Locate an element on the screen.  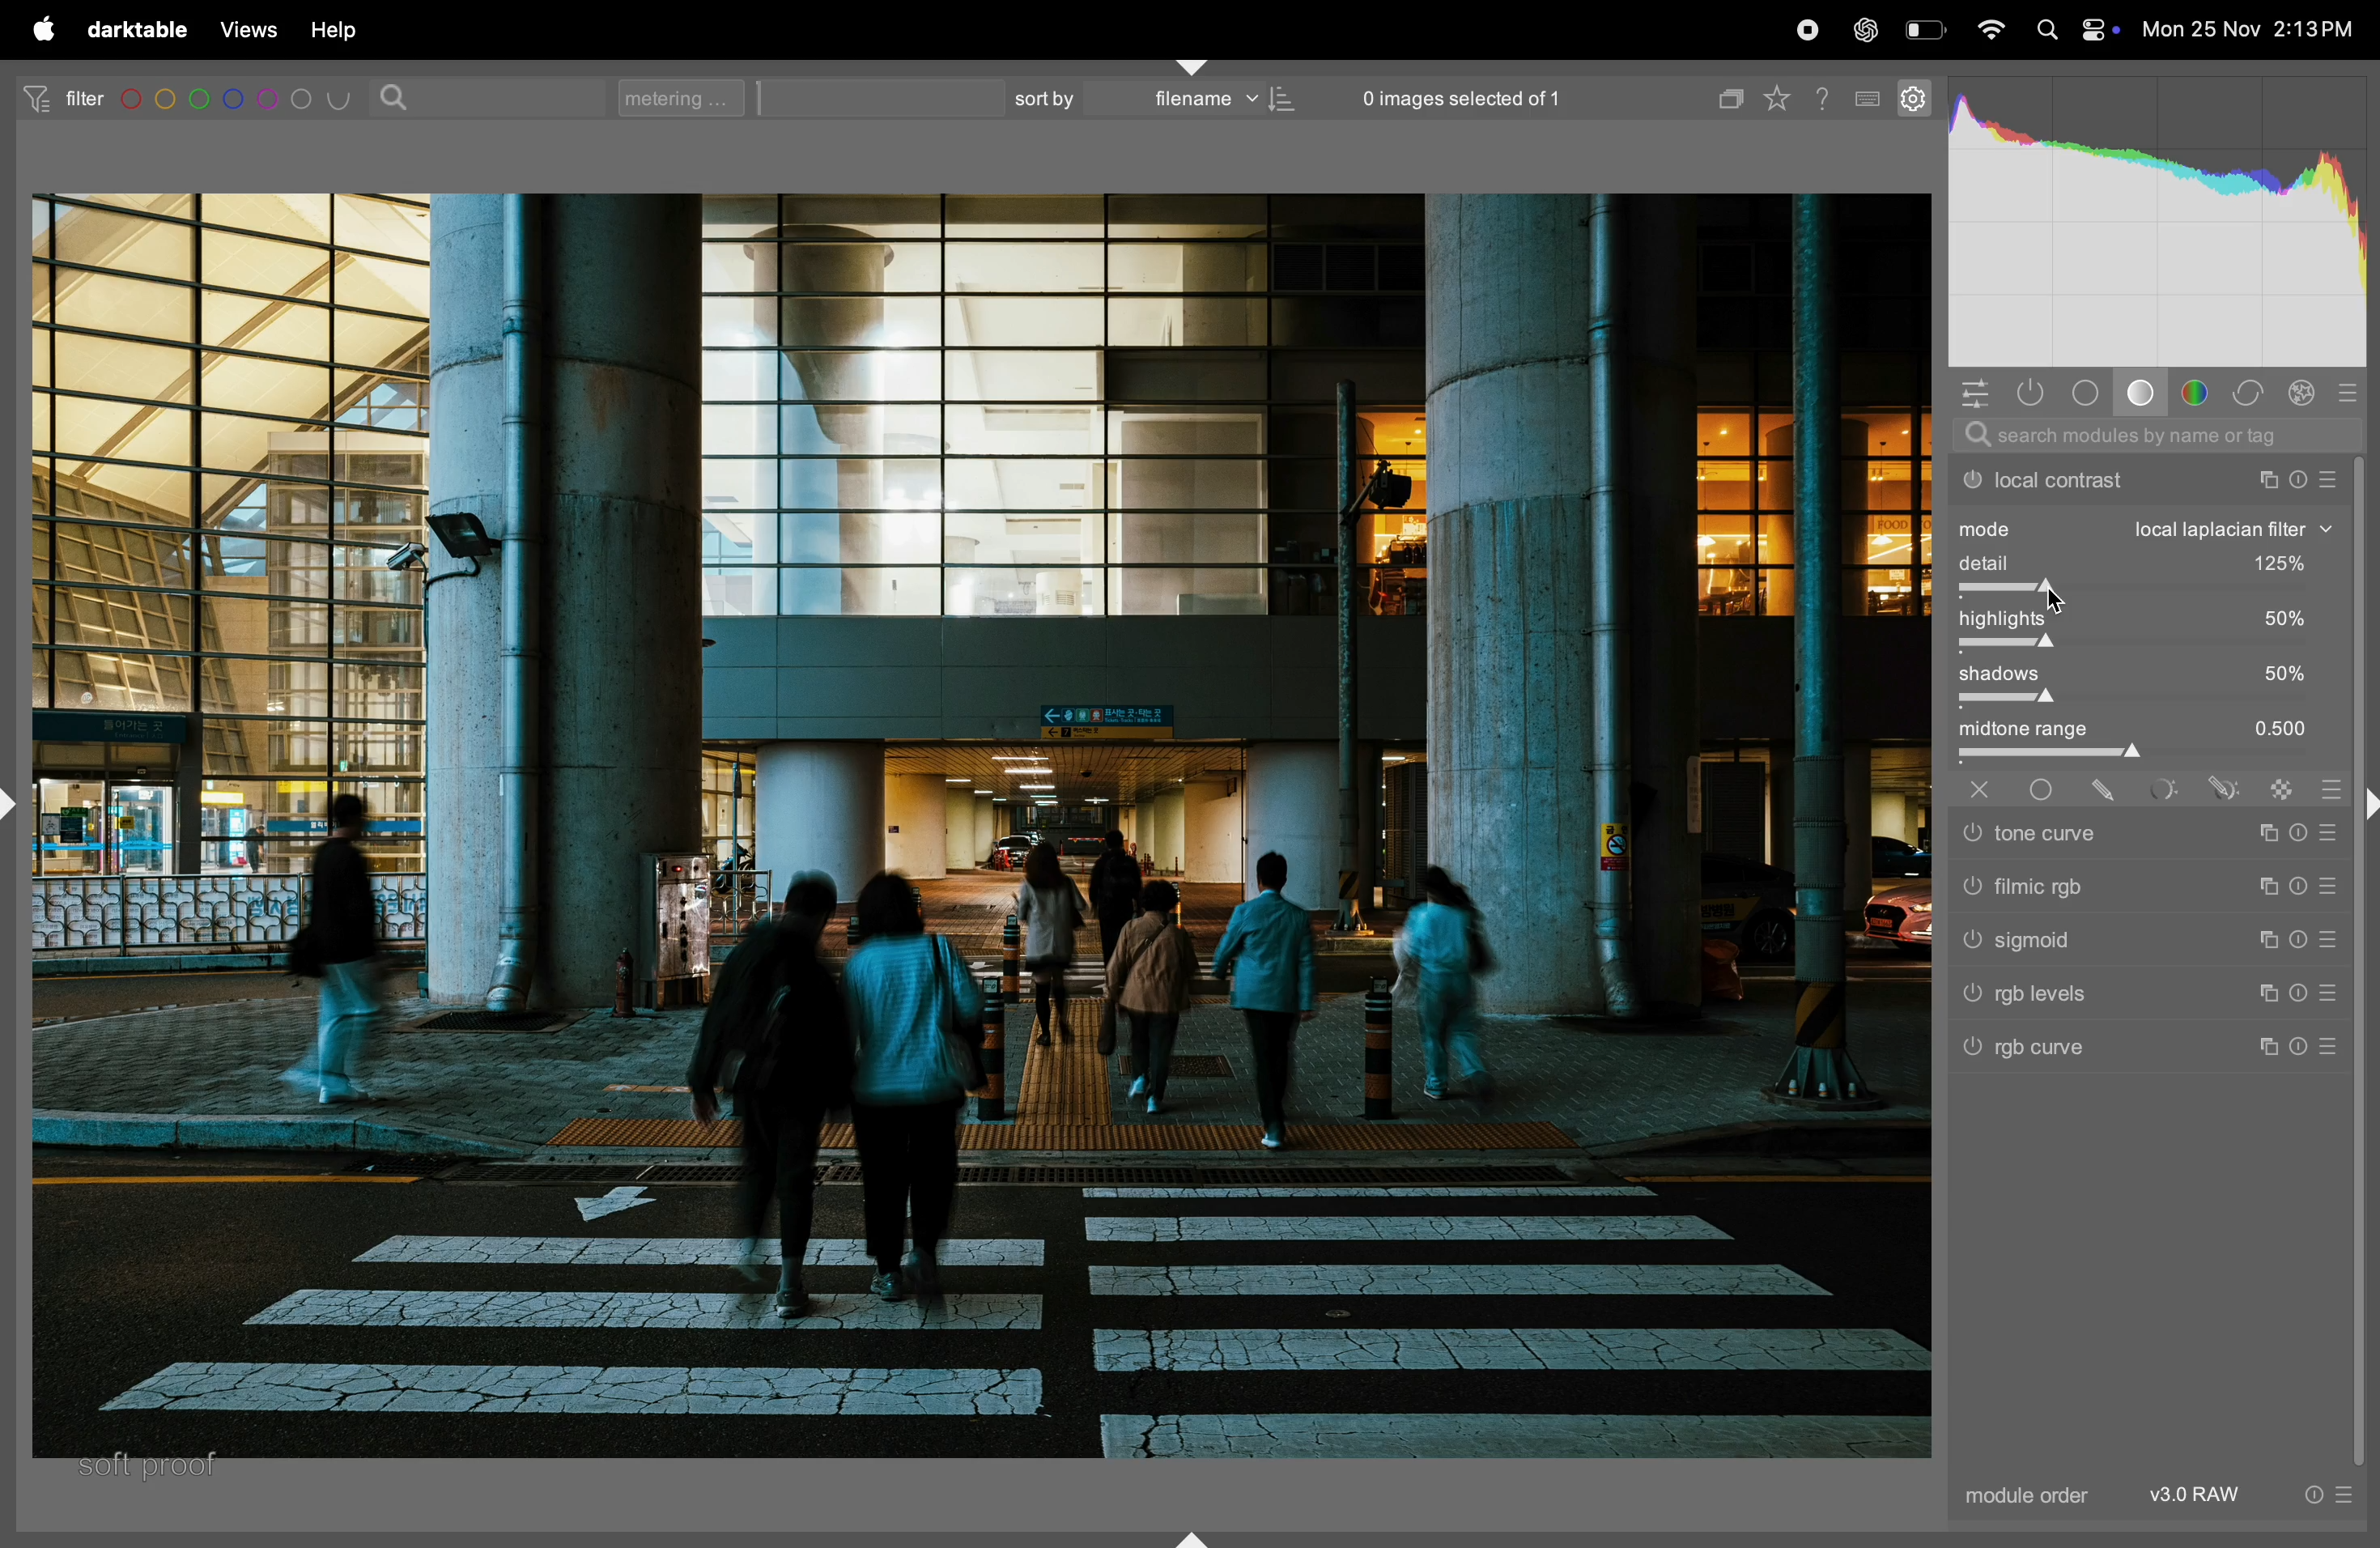
reset is located at coordinates (2300, 991).